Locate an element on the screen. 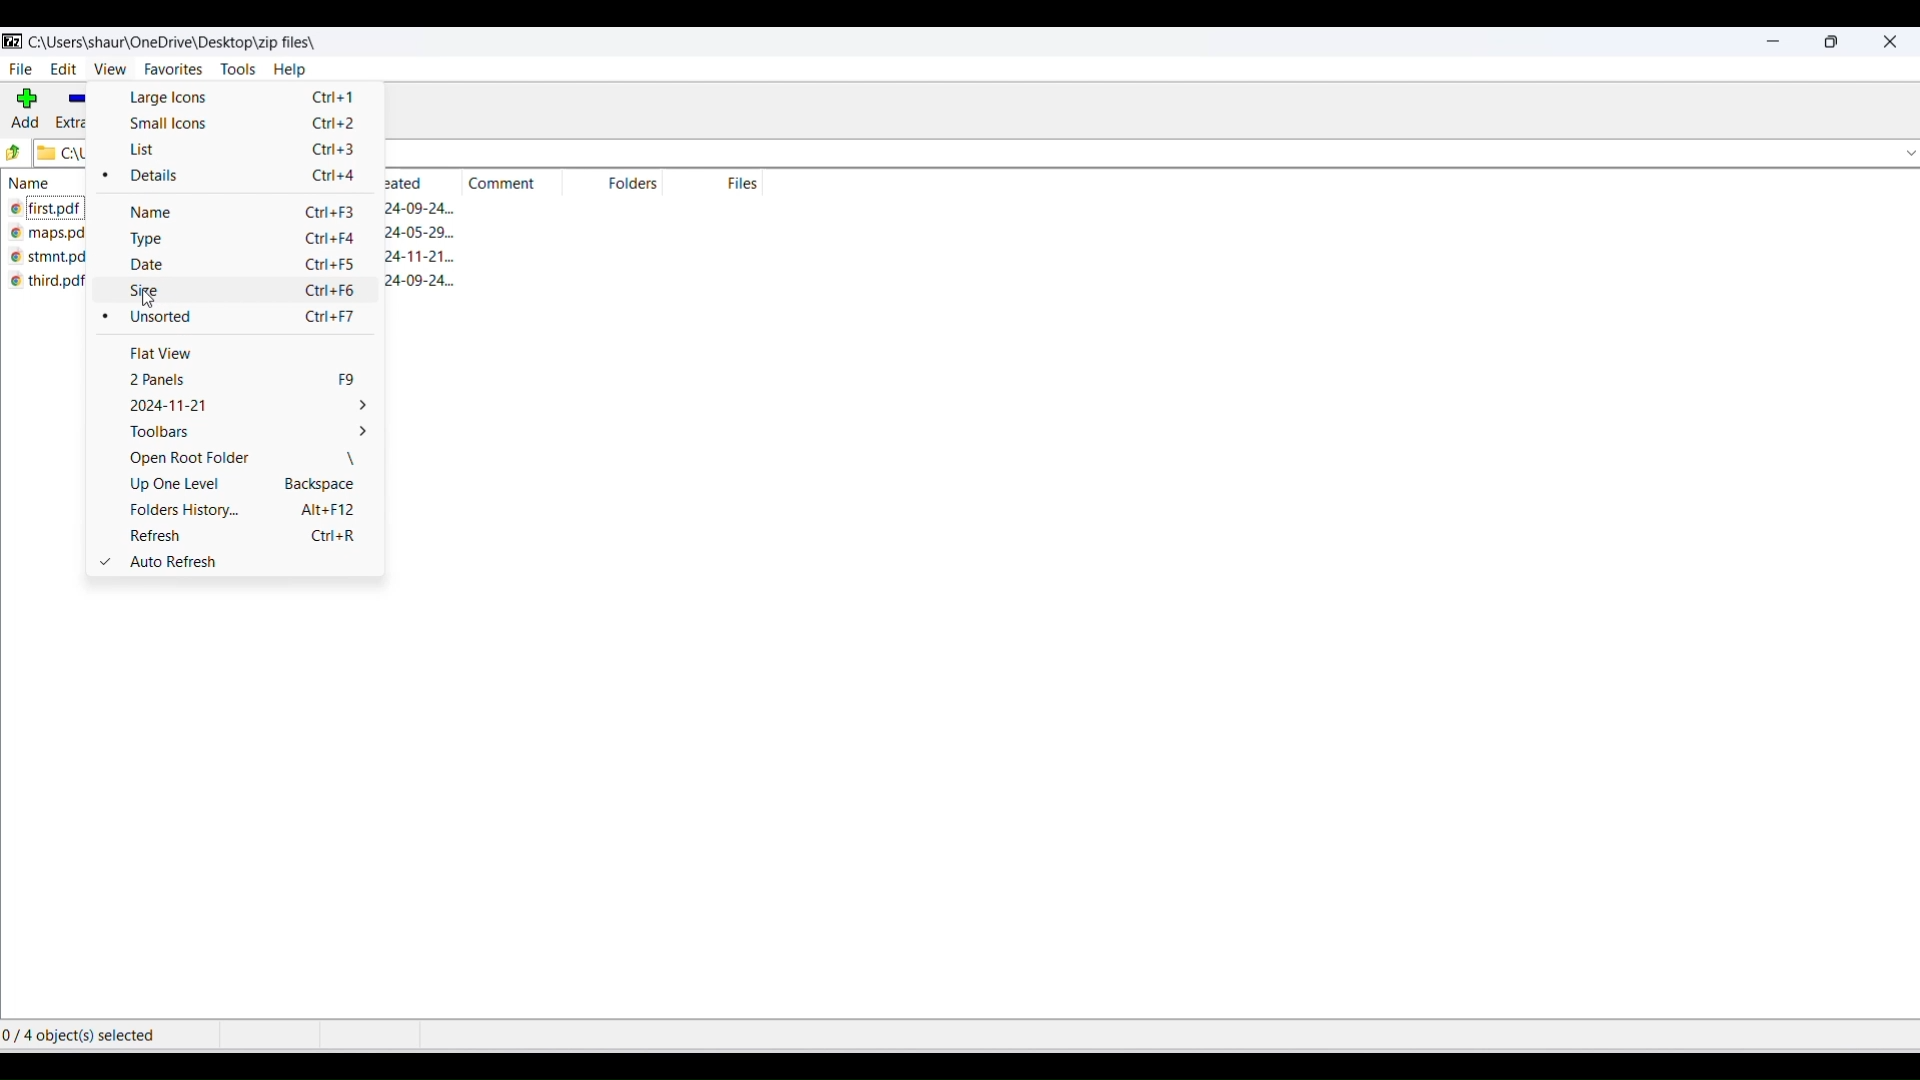 The width and height of the screenshot is (1920, 1080). name is located at coordinates (47, 187).